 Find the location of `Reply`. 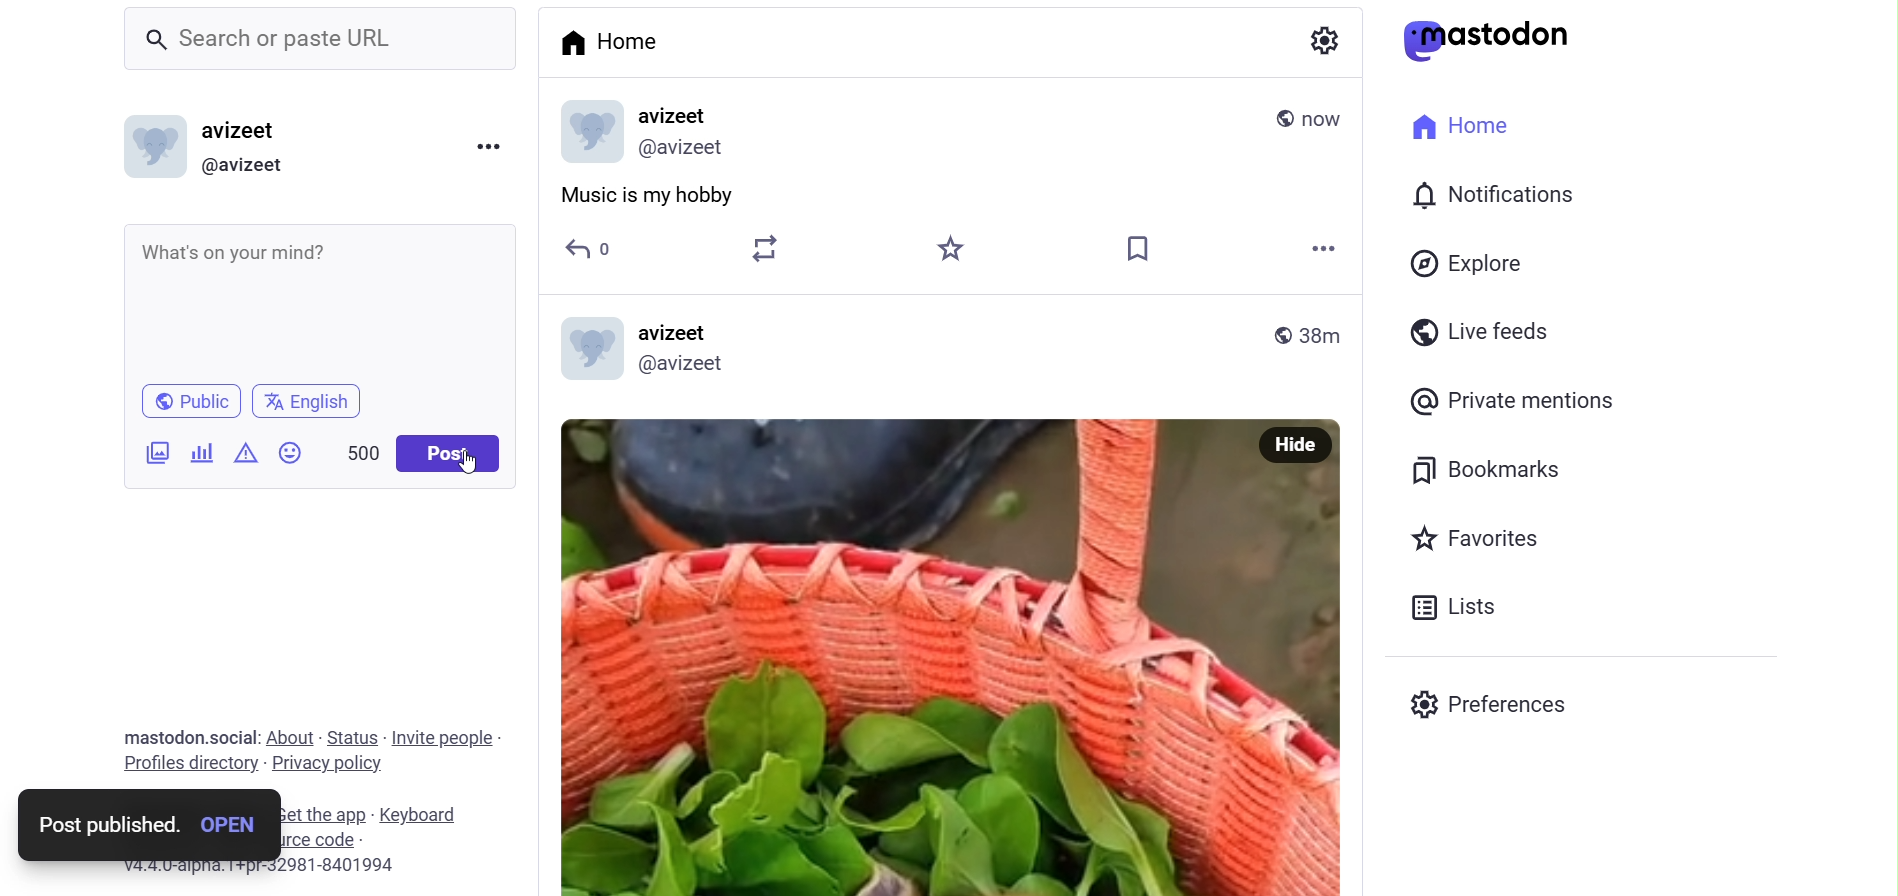

Reply is located at coordinates (586, 248).